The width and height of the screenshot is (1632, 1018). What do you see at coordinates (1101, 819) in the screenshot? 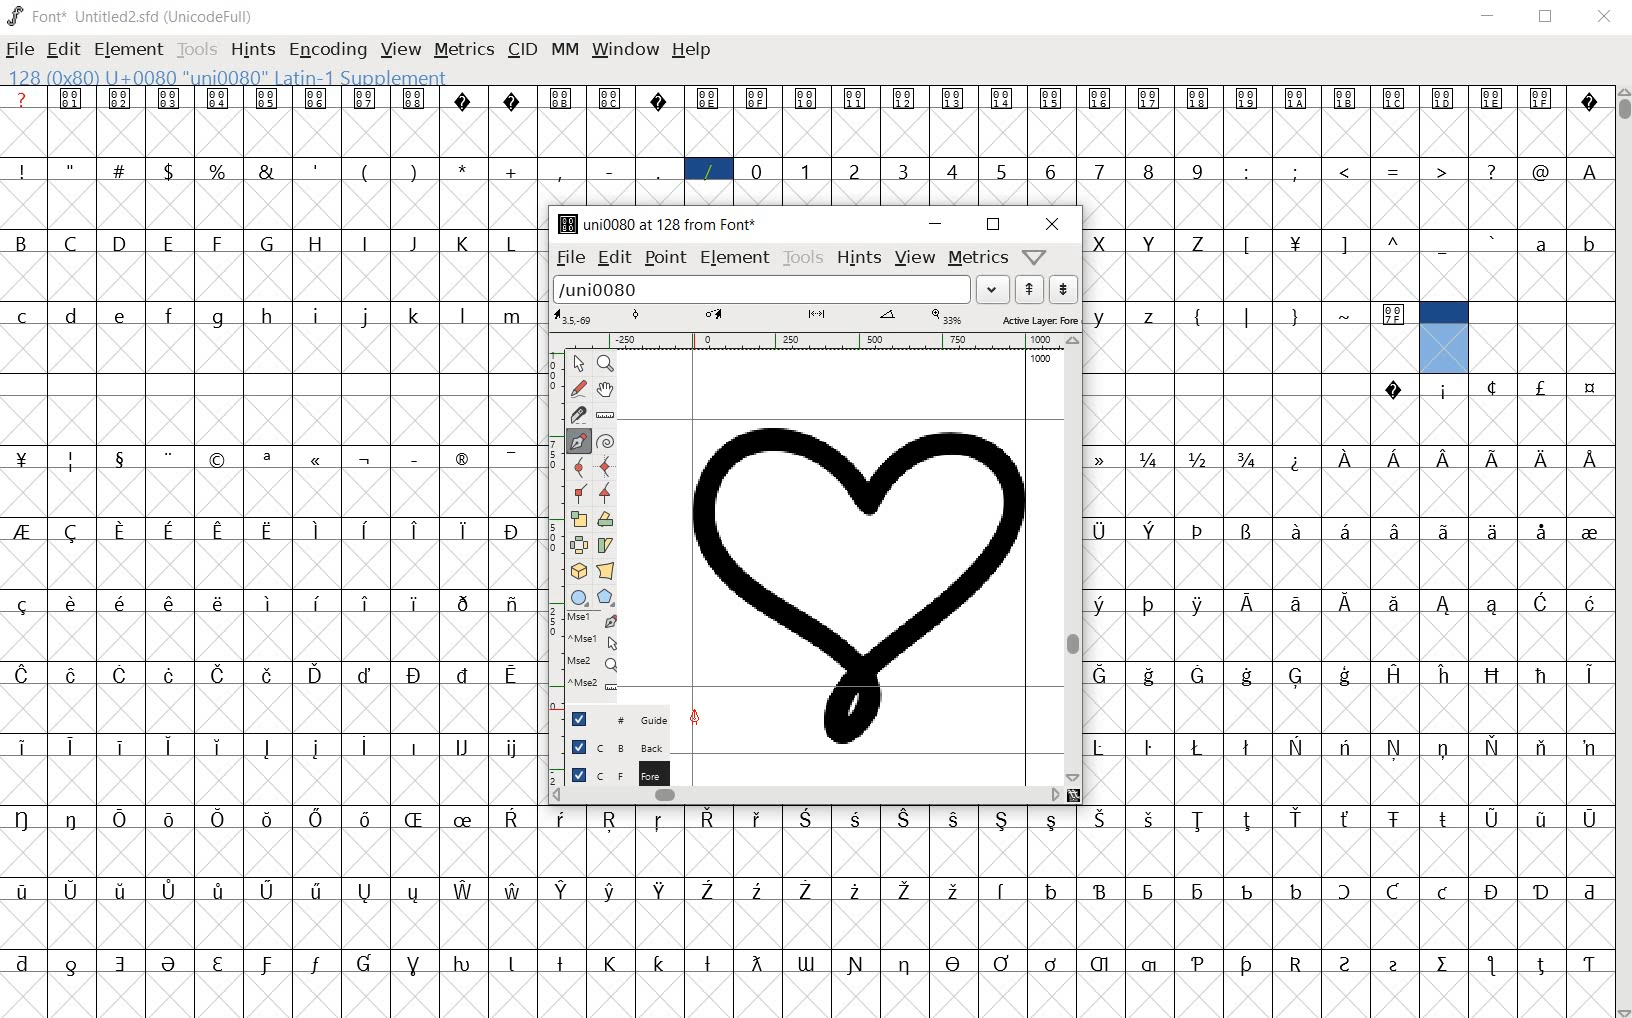
I see `glyph` at bounding box center [1101, 819].